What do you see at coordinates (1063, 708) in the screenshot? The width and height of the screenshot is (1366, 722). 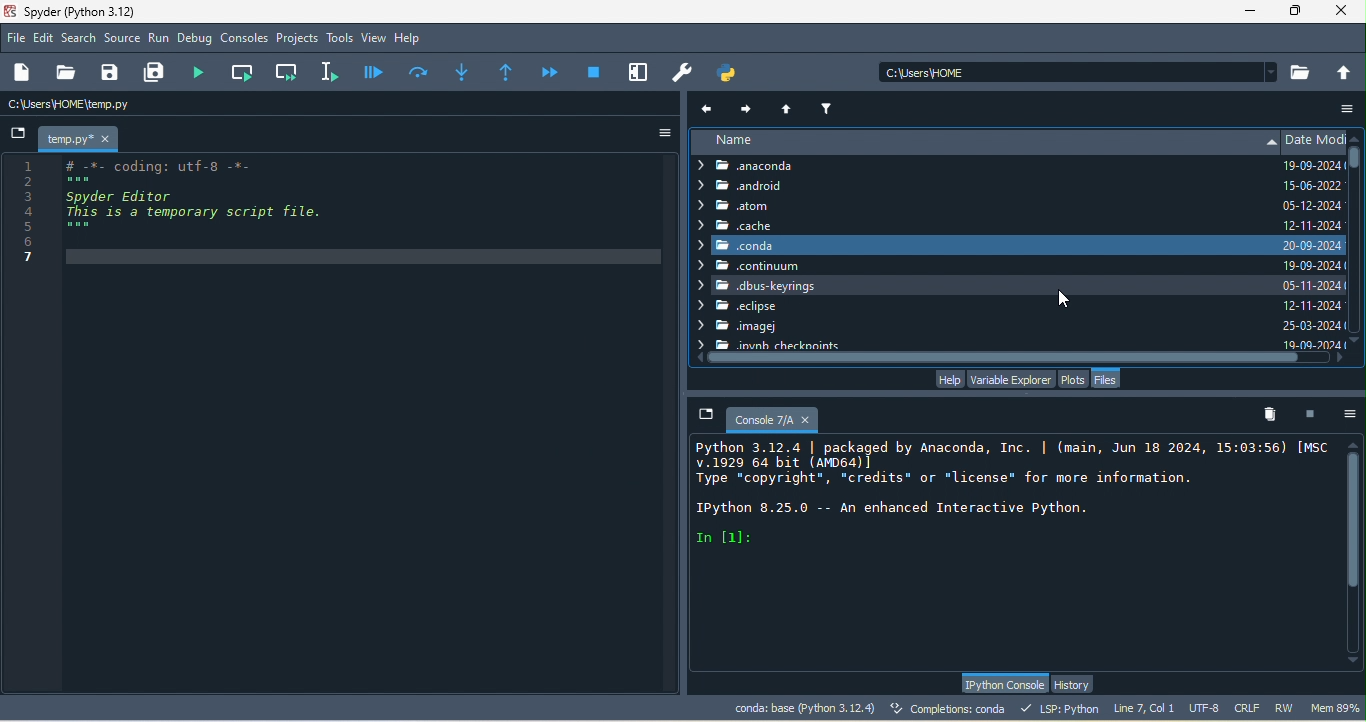 I see `lsp python` at bounding box center [1063, 708].